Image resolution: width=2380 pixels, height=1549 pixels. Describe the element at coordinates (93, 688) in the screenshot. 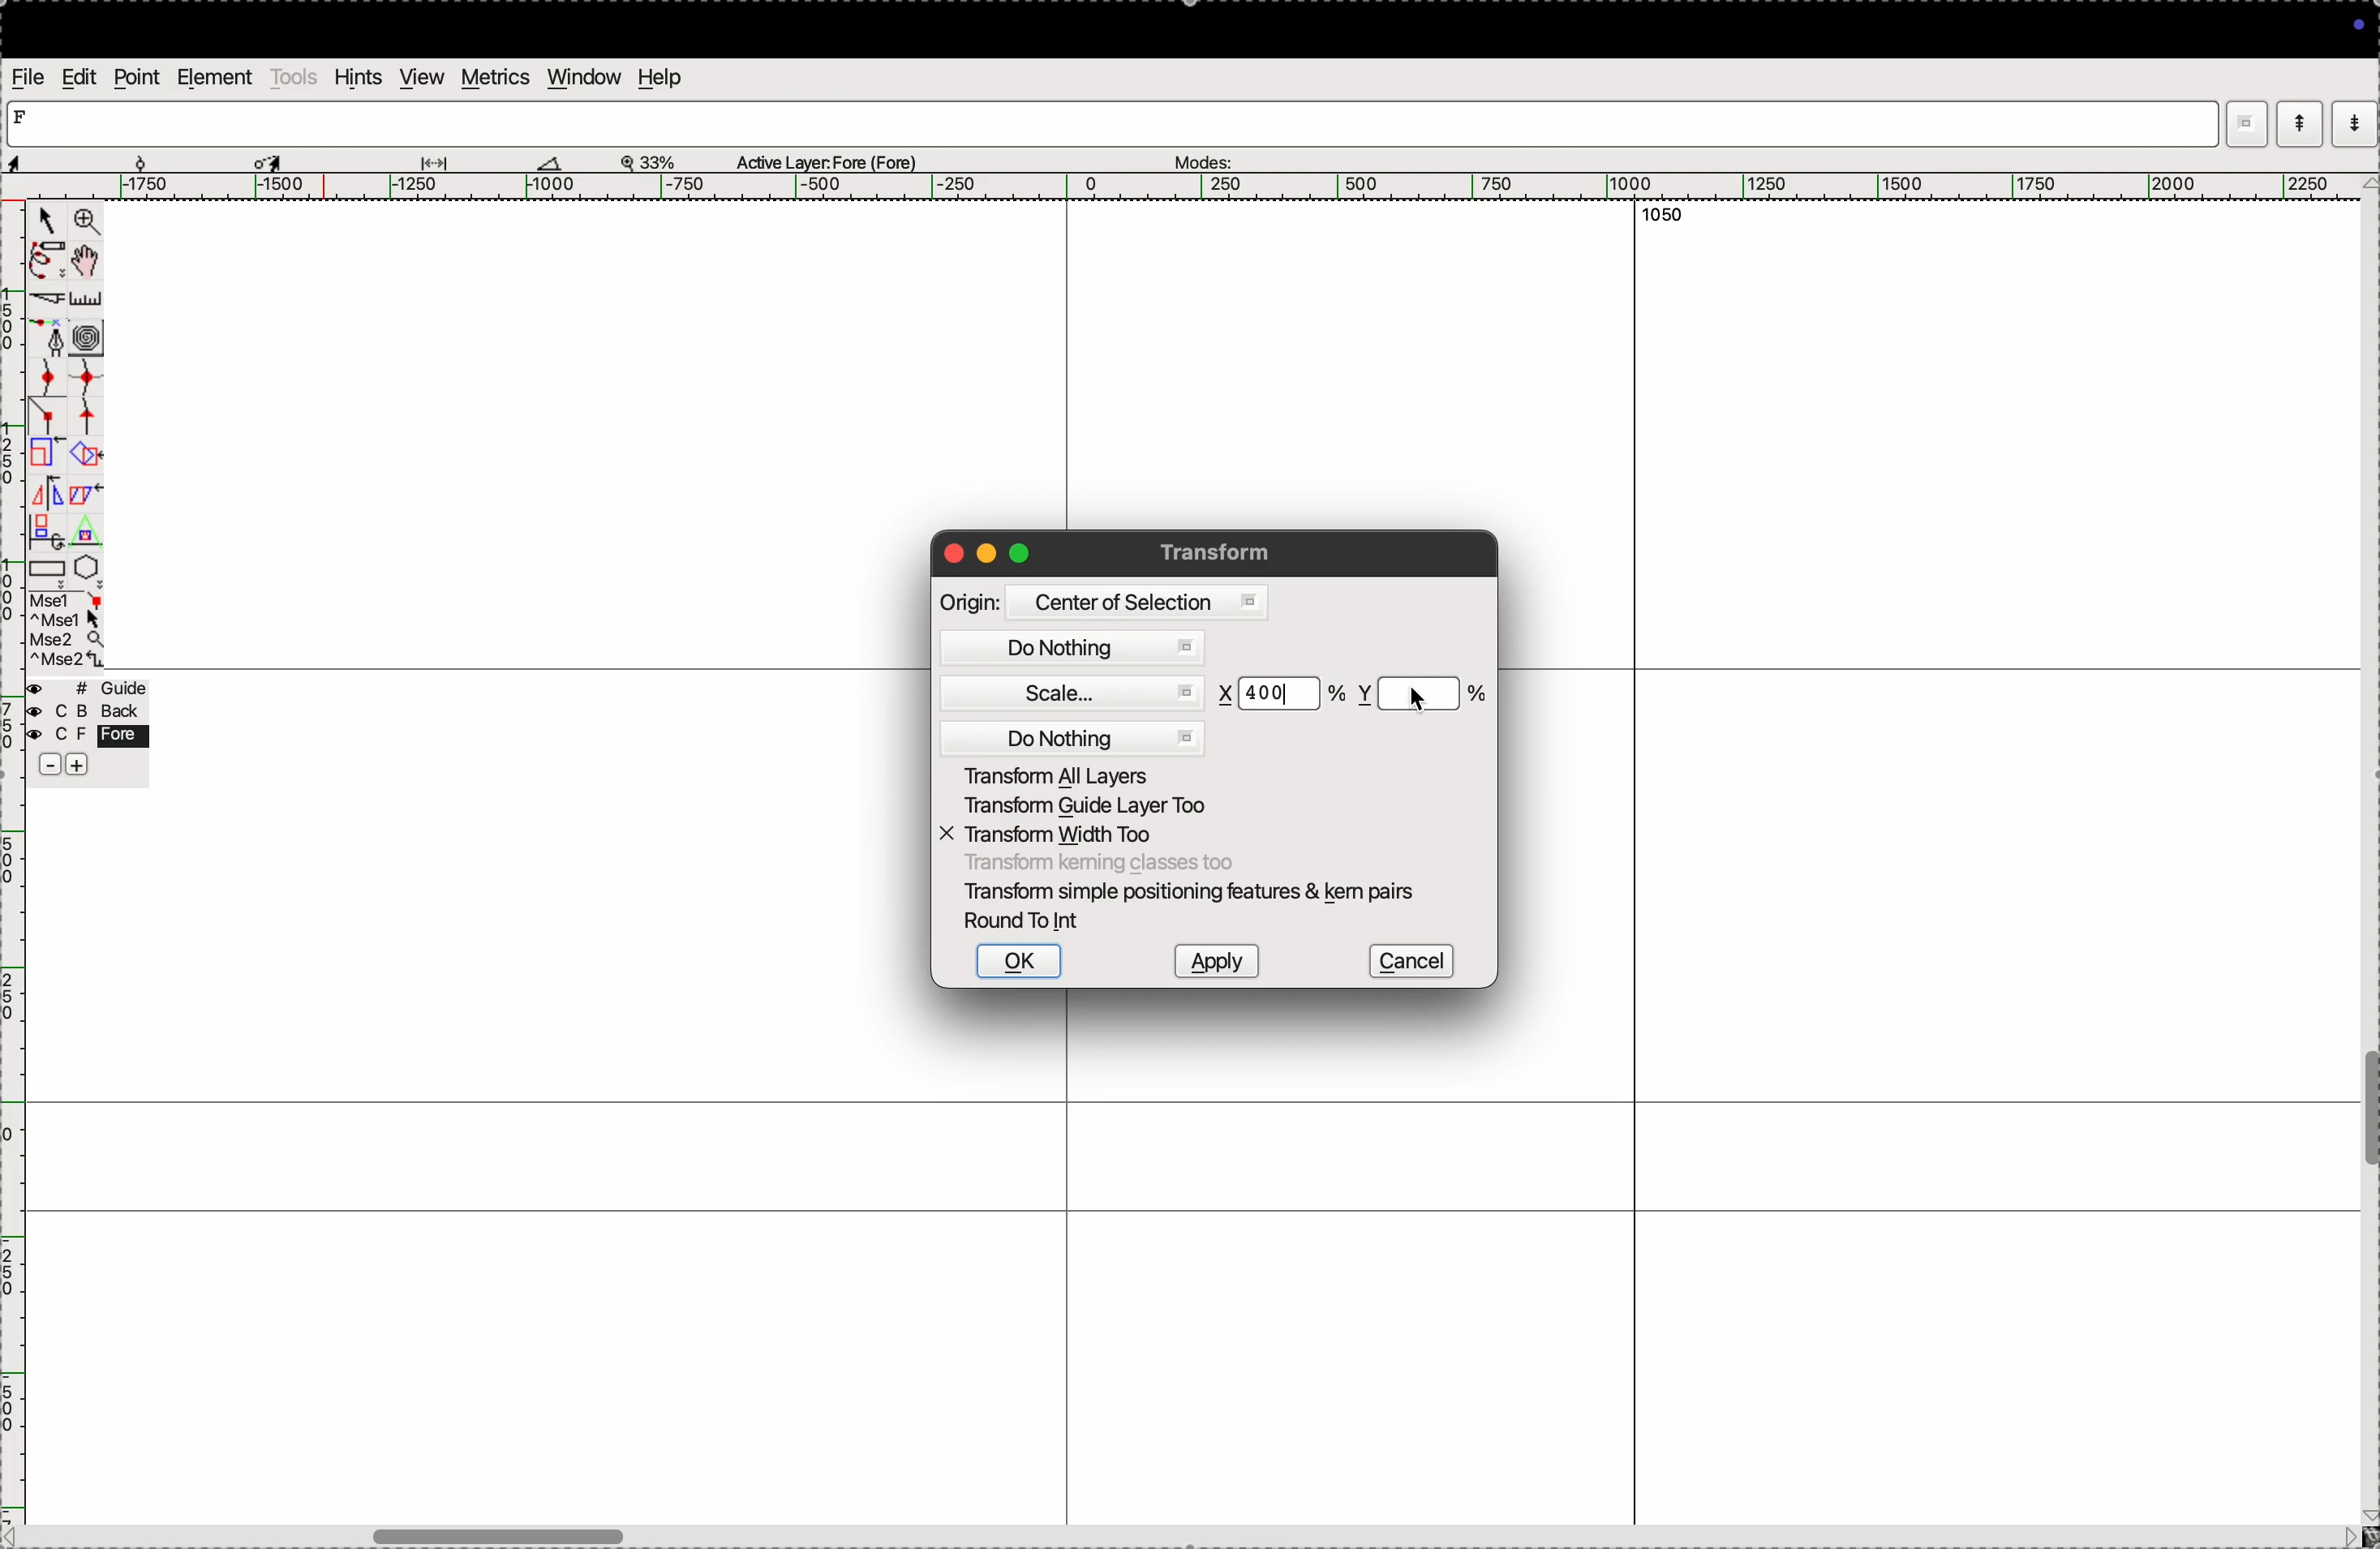

I see `guide` at that location.